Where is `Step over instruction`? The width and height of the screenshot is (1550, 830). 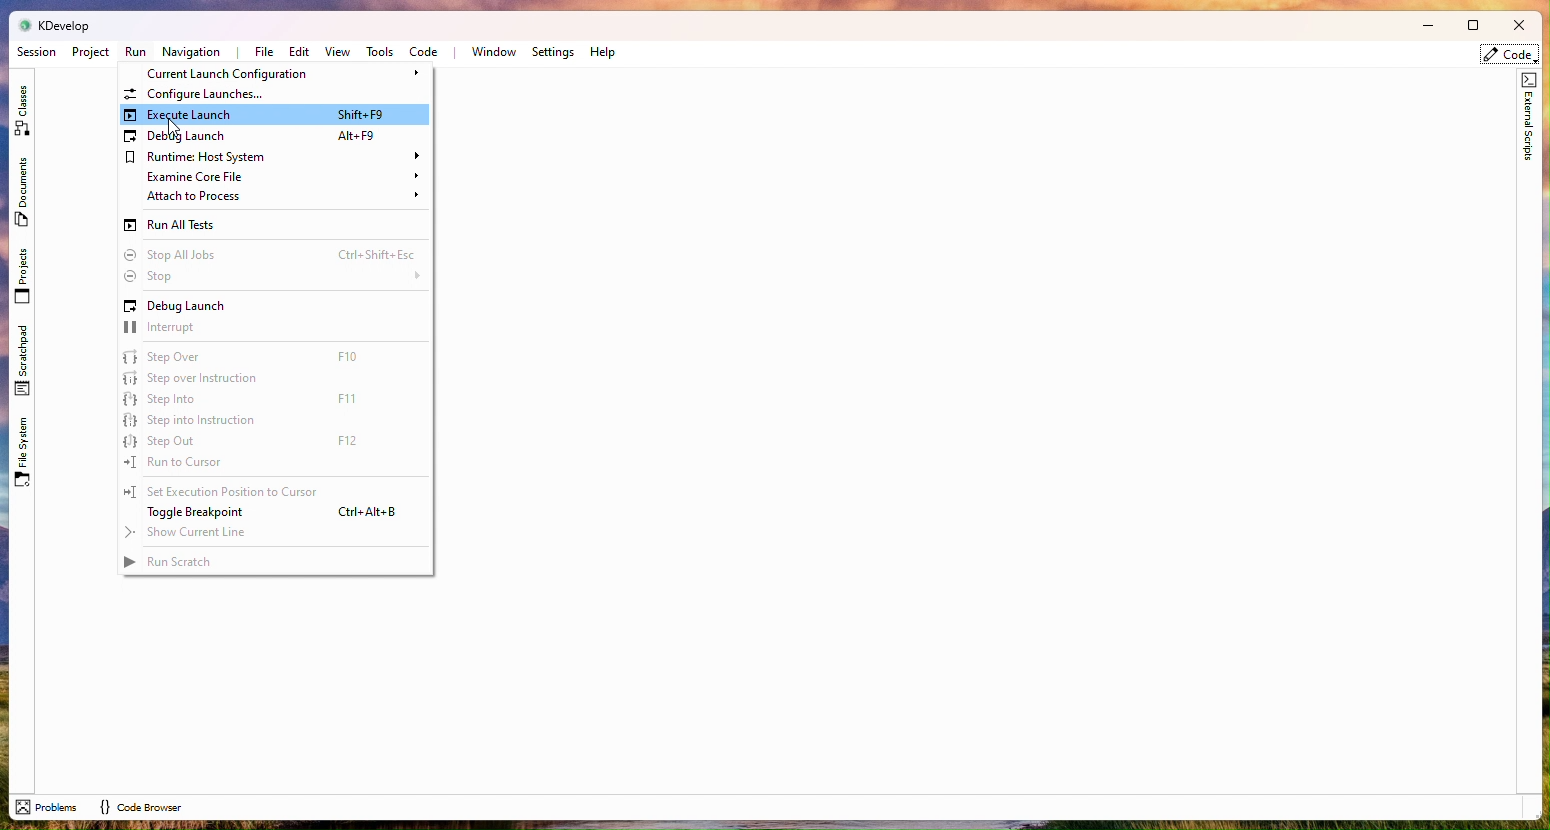 Step over instruction is located at coordinates (249, 378).